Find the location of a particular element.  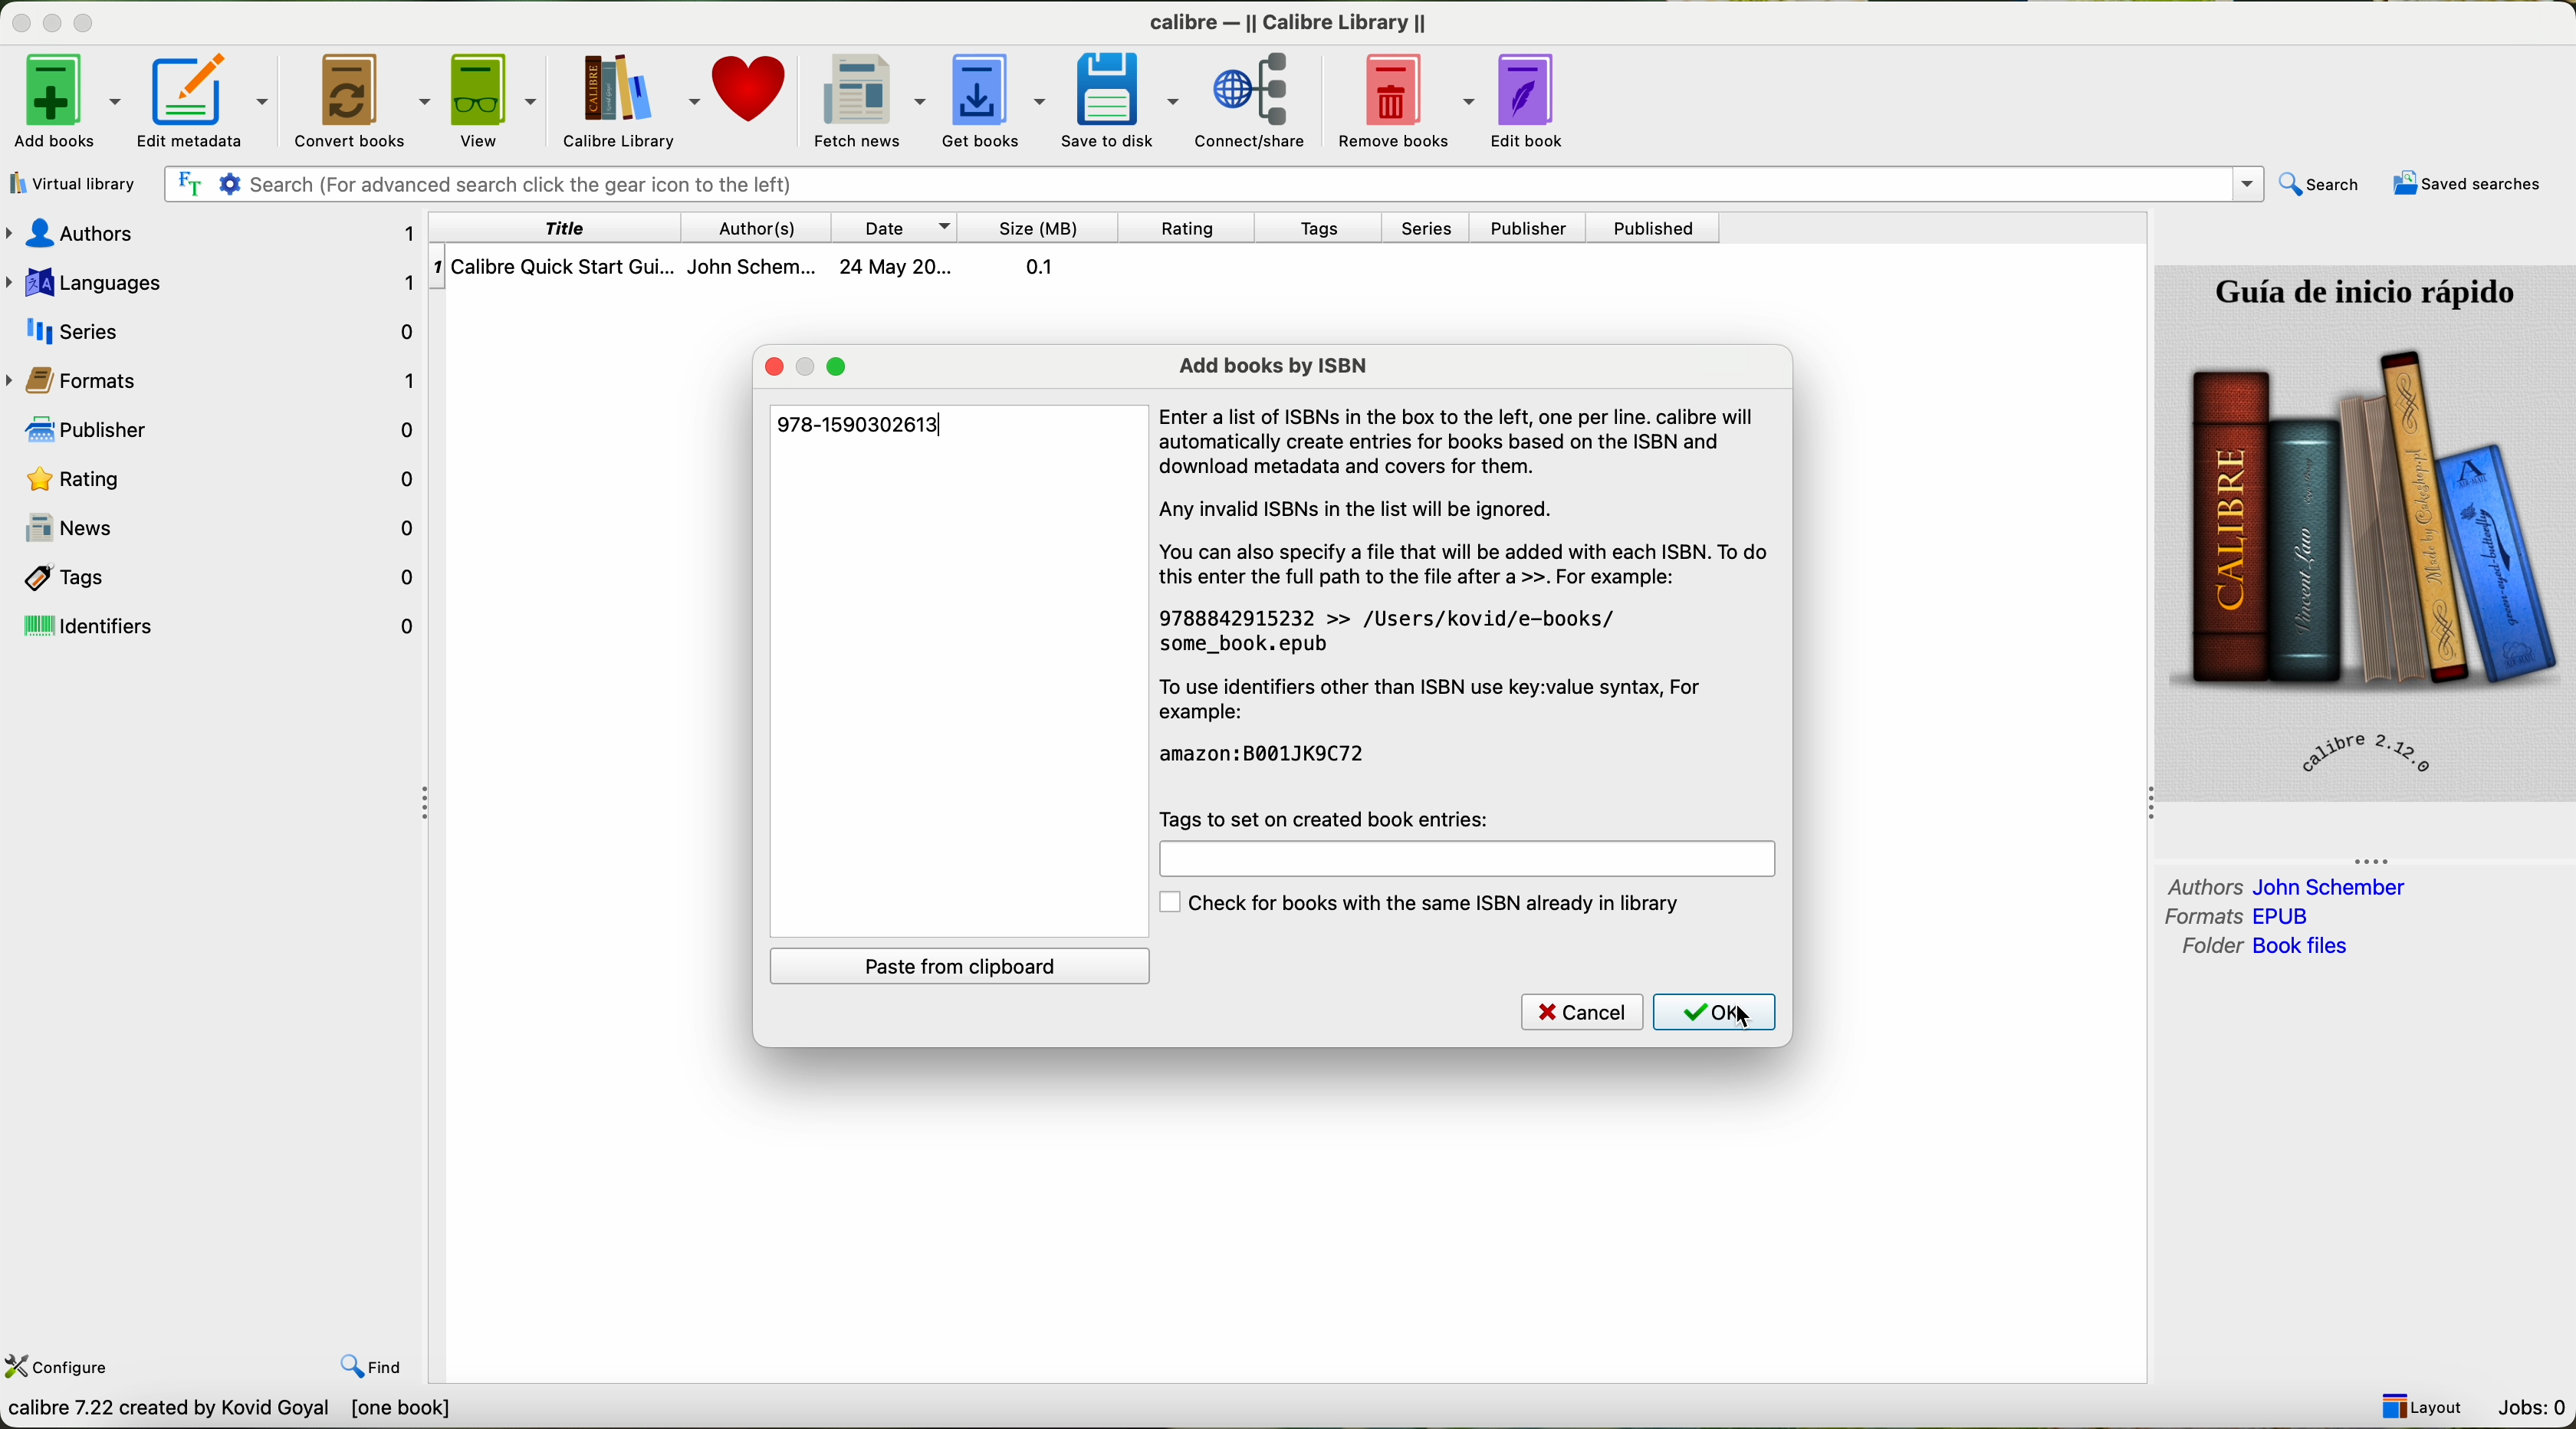

cancel button is located at coordinates (1574, 1012).